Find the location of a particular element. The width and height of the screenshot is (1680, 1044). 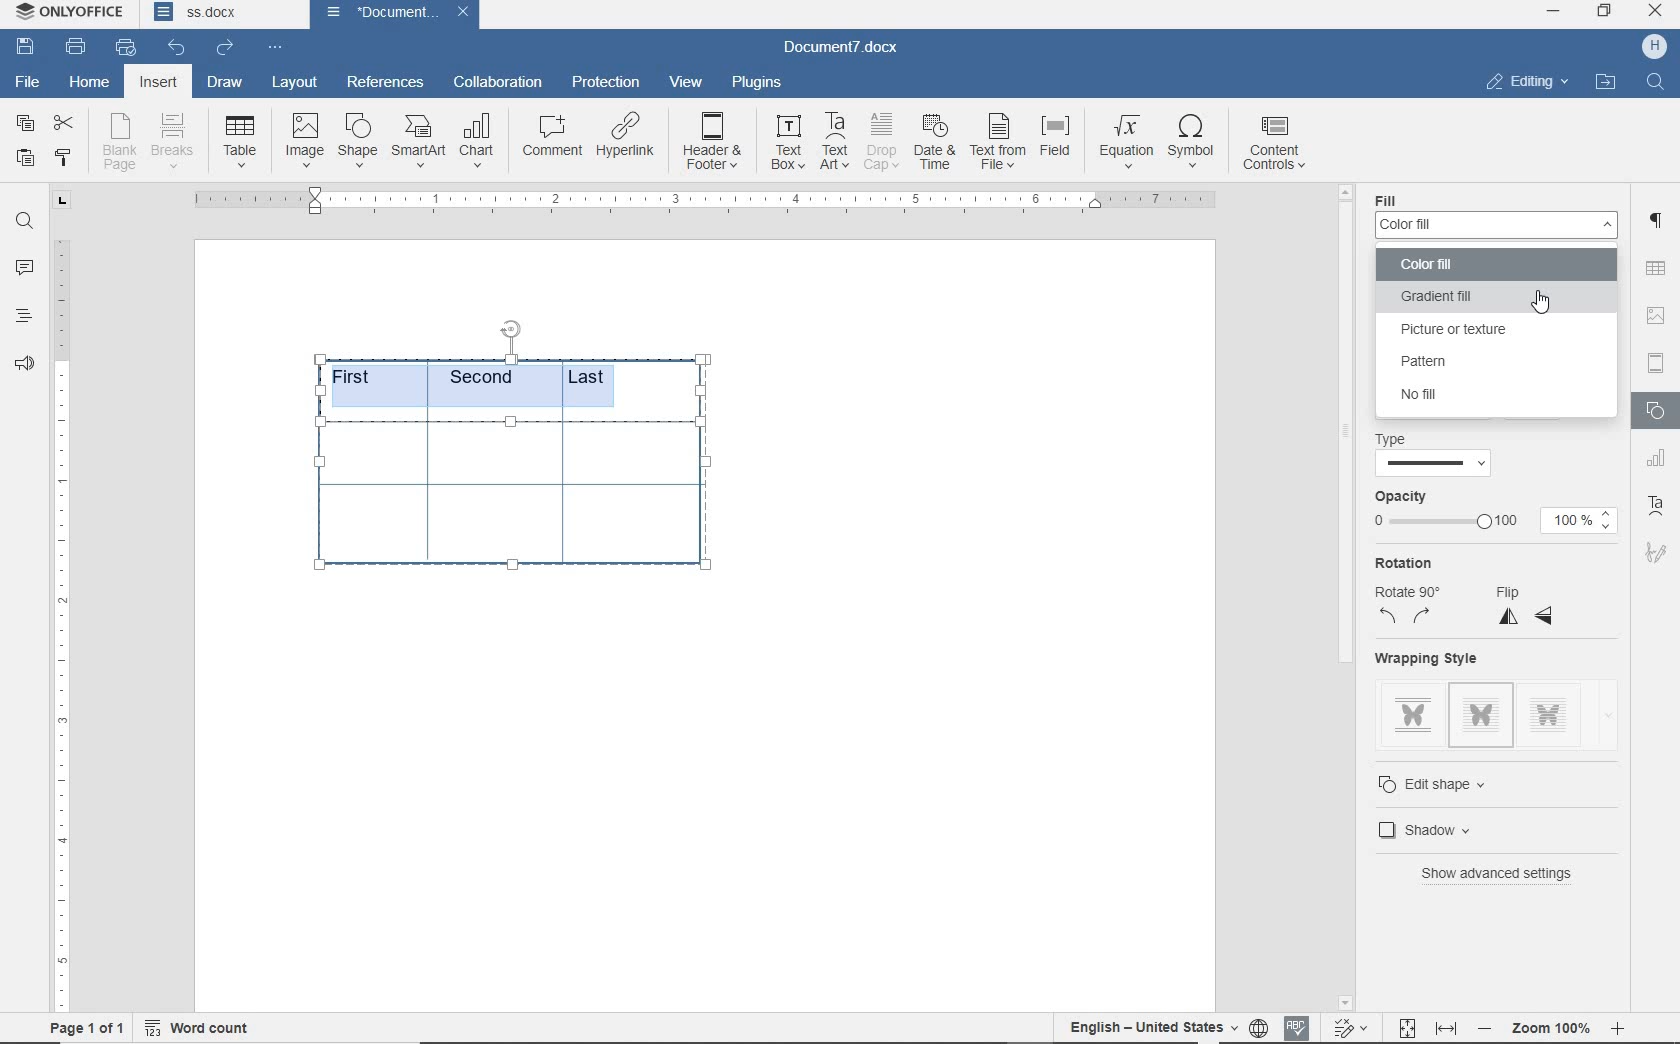

style 3 is located at coordinates (1549, 710).